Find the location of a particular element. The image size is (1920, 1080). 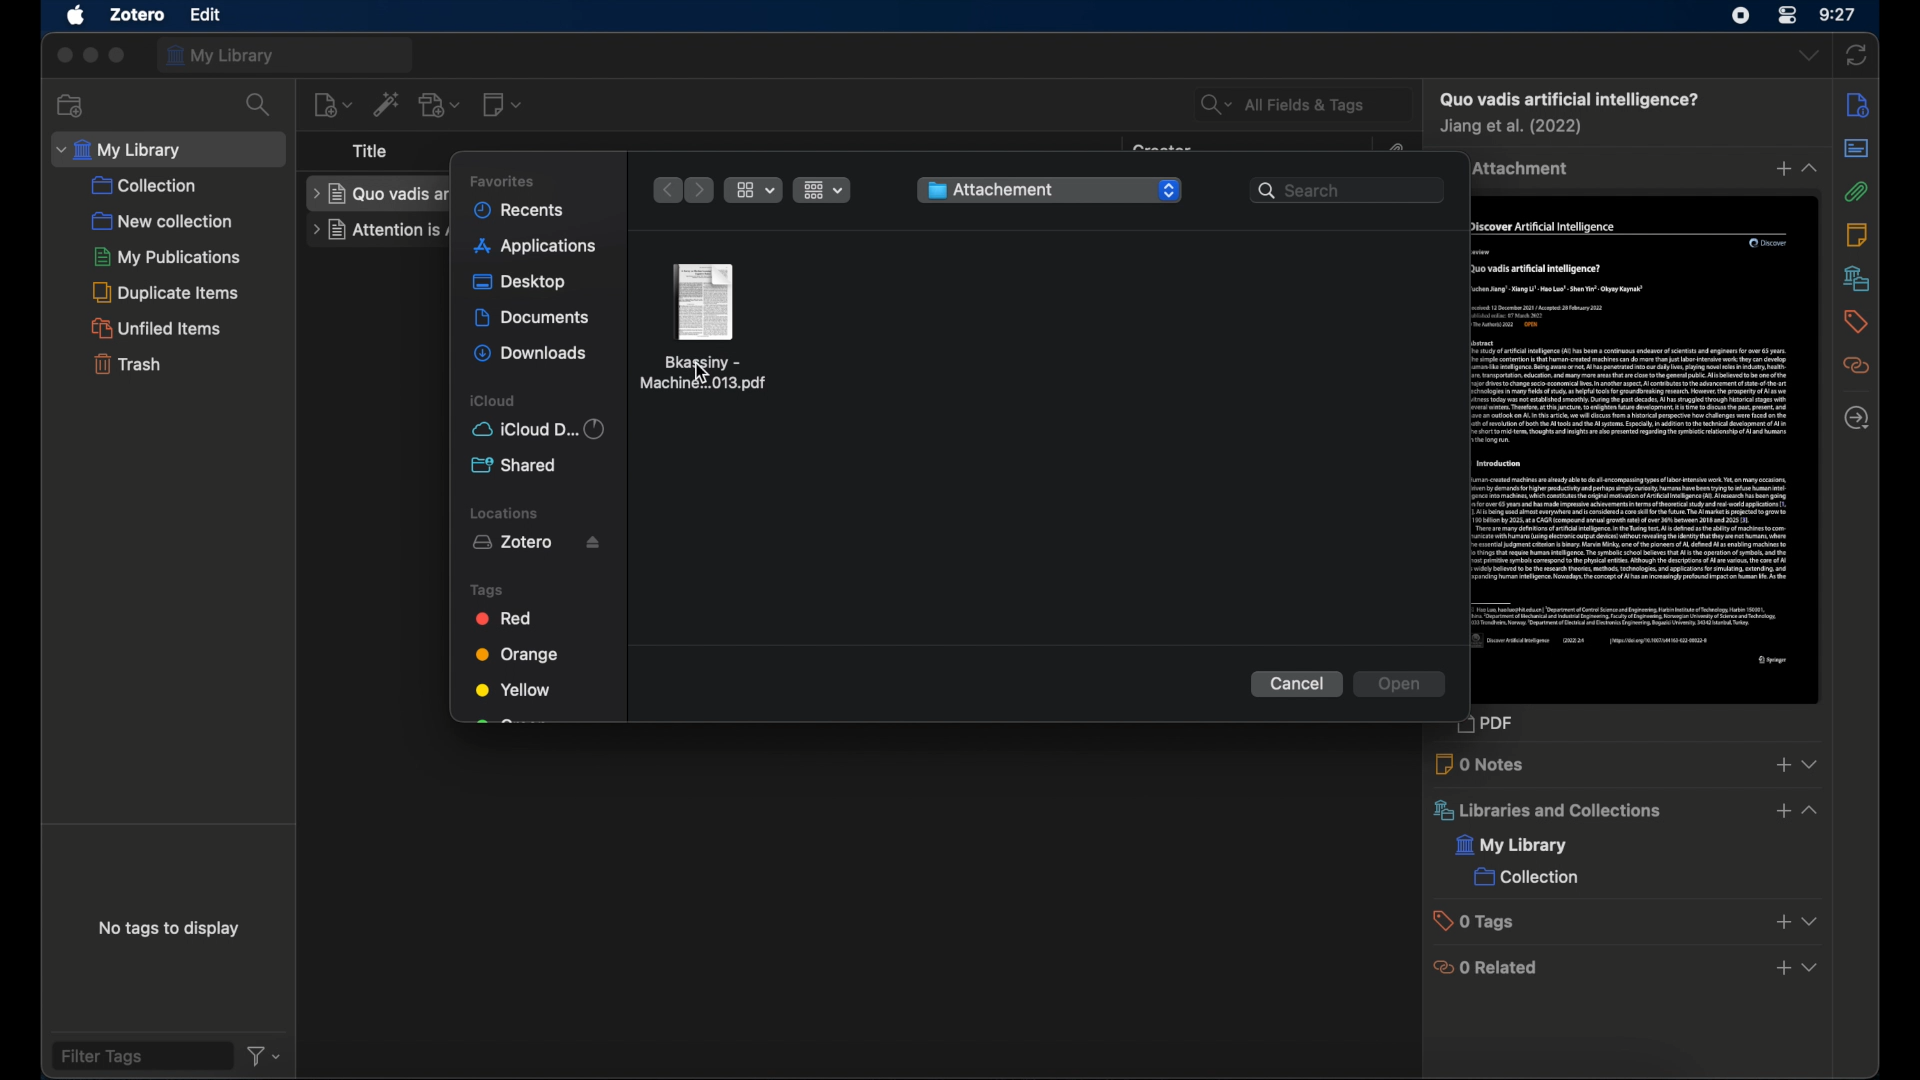

1 attachment is located at coordinates (1523, 169).